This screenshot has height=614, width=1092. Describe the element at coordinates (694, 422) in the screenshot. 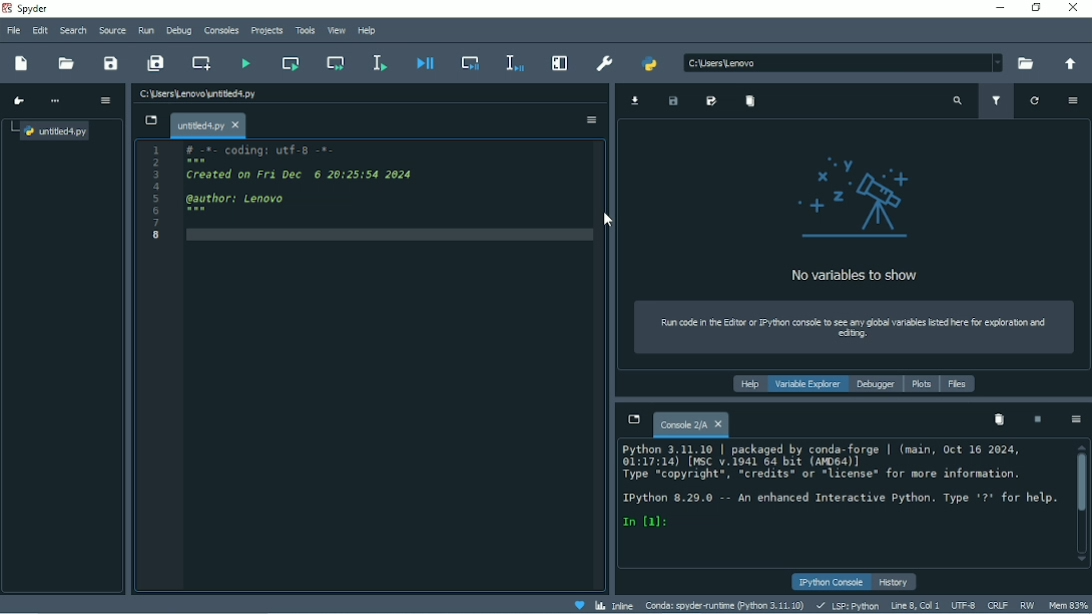

I see `Console` at that location.